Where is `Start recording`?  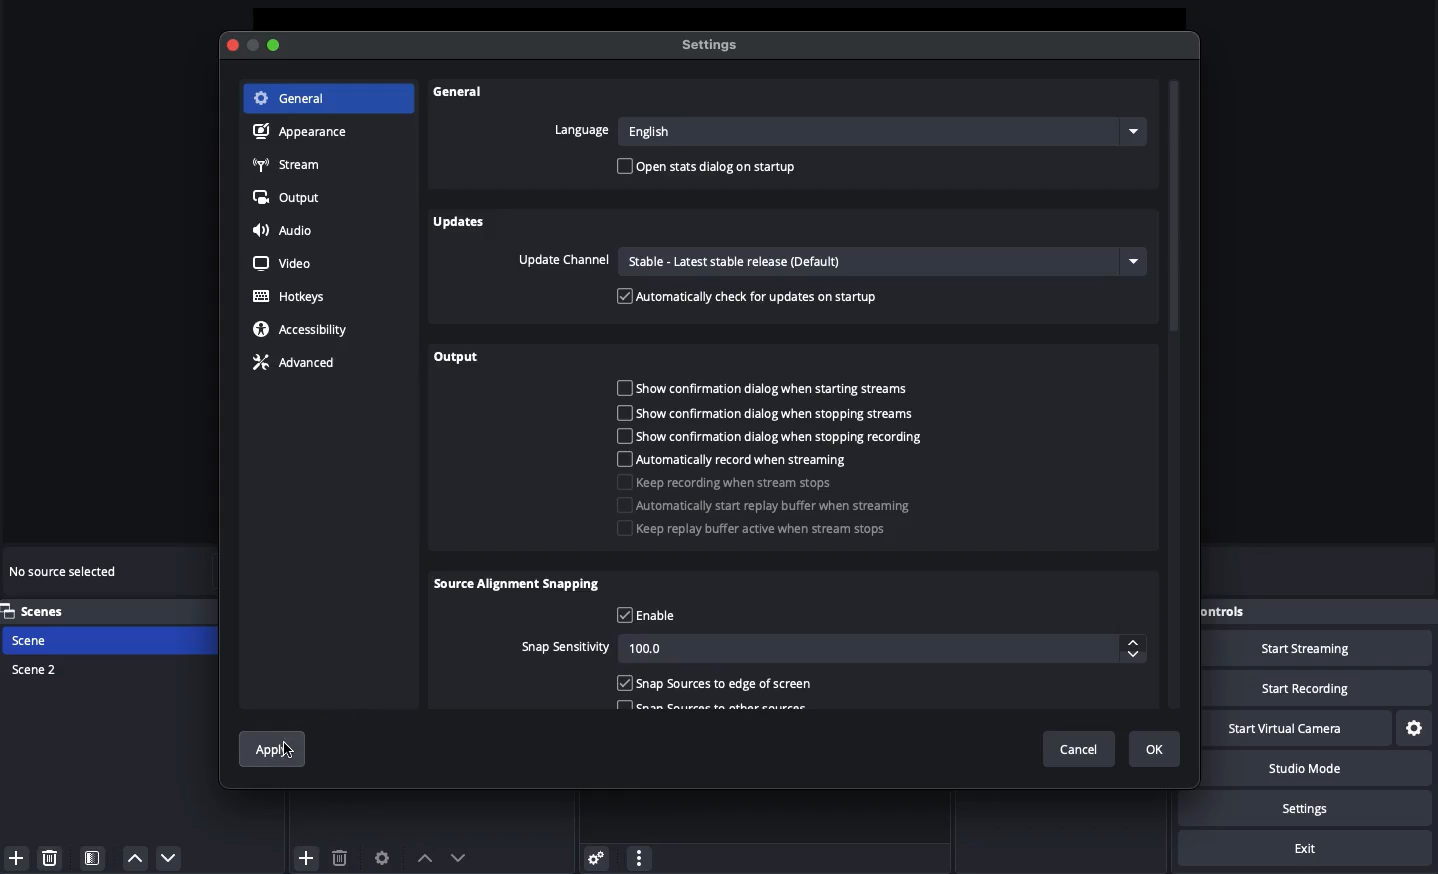
Start recording is located at coordinates (1330, 689).